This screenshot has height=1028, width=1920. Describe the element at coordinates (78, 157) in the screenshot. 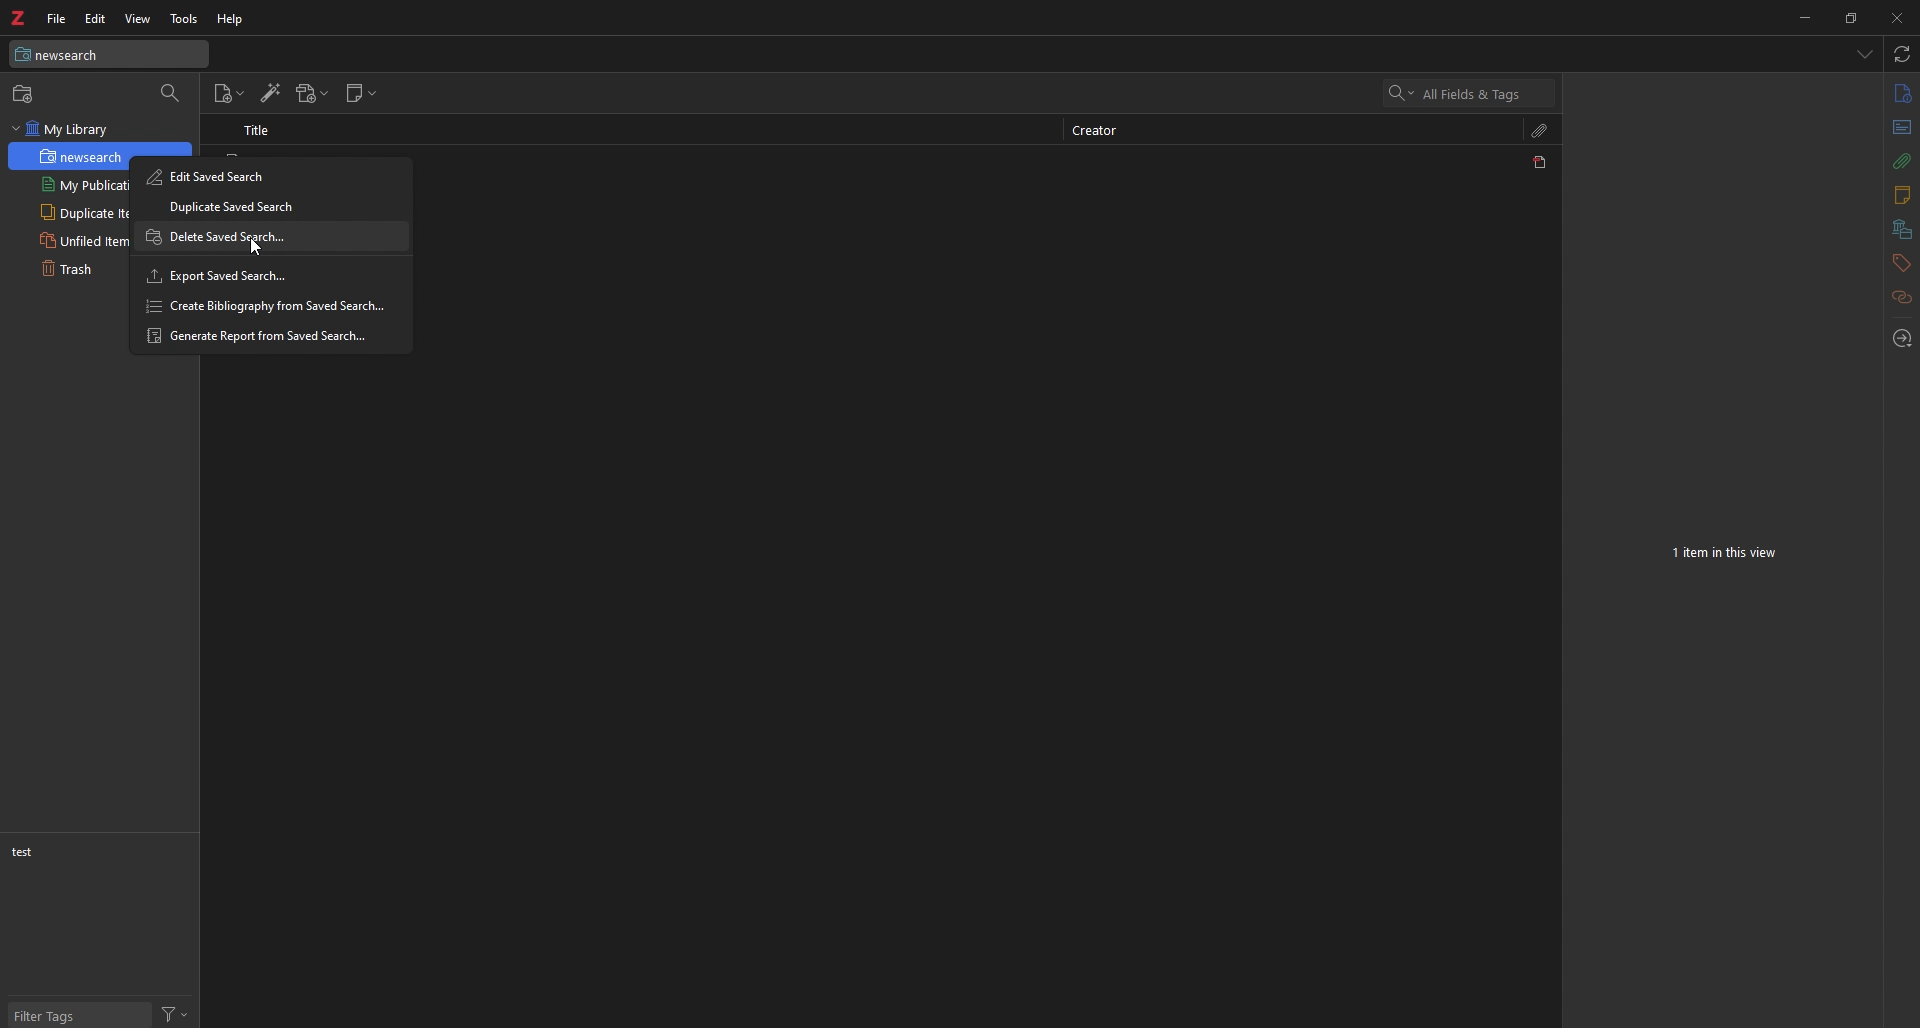

I see `newsearch` at that location.